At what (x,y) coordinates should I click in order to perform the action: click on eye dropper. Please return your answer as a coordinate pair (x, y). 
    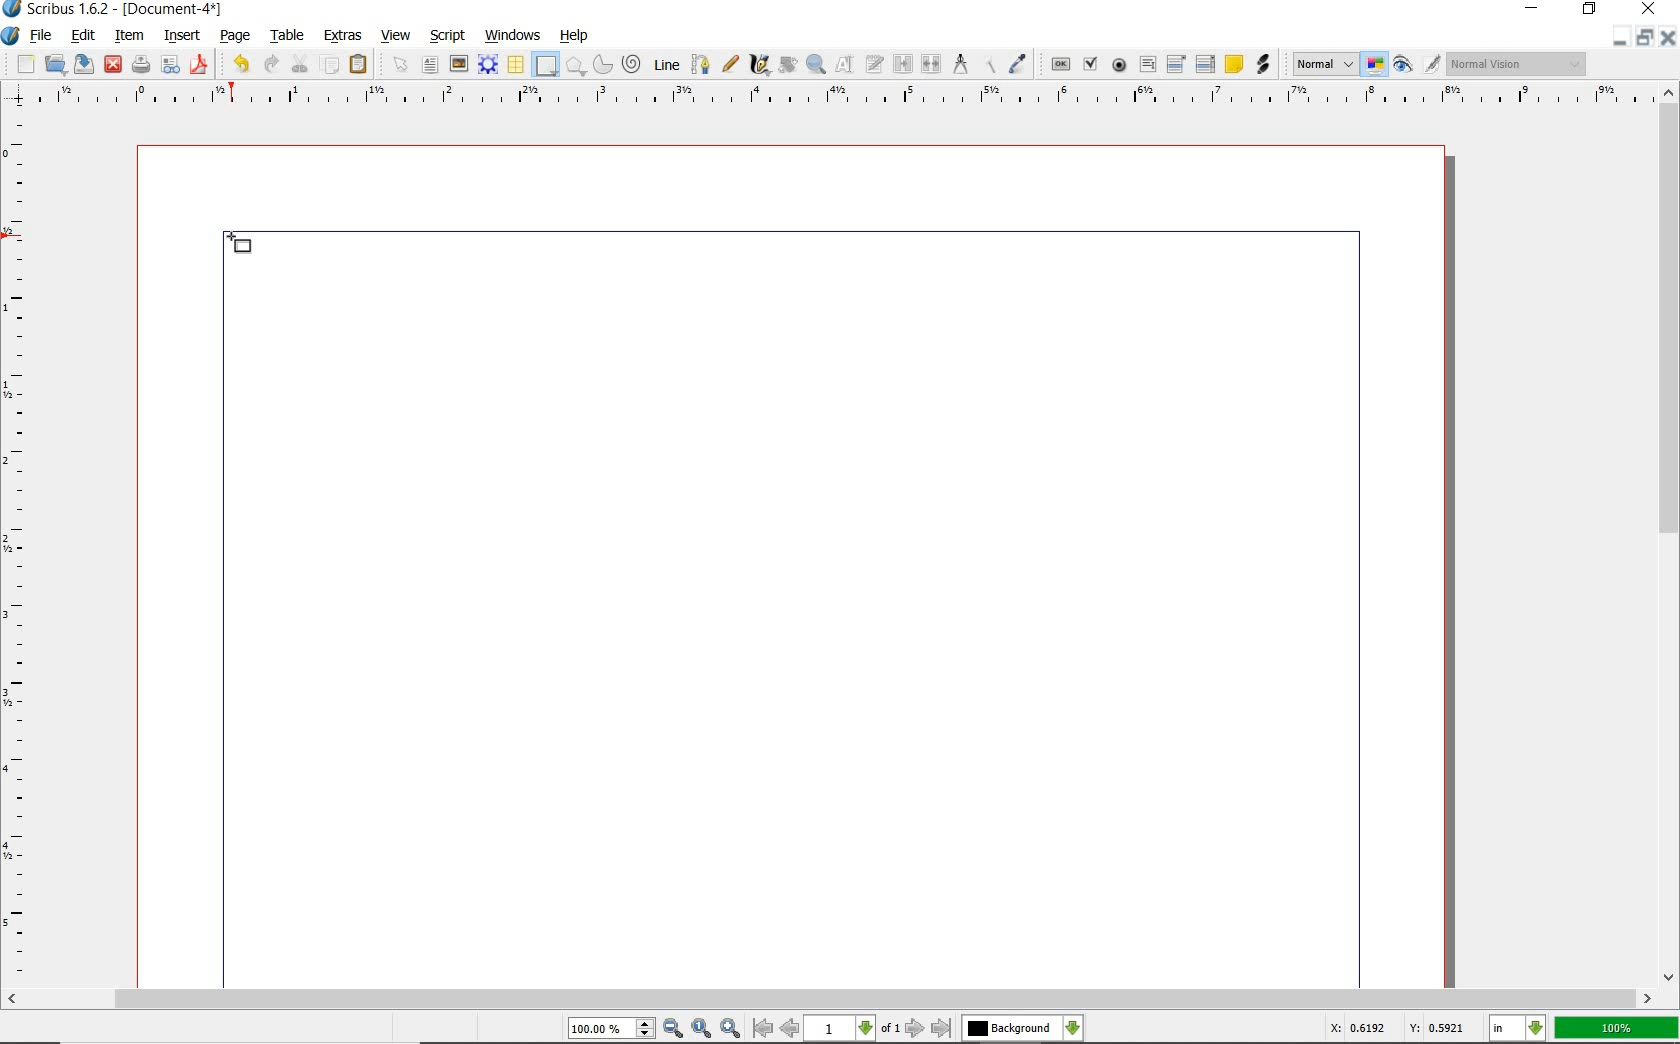
    Looking at the image, I should click on (1018, 61).